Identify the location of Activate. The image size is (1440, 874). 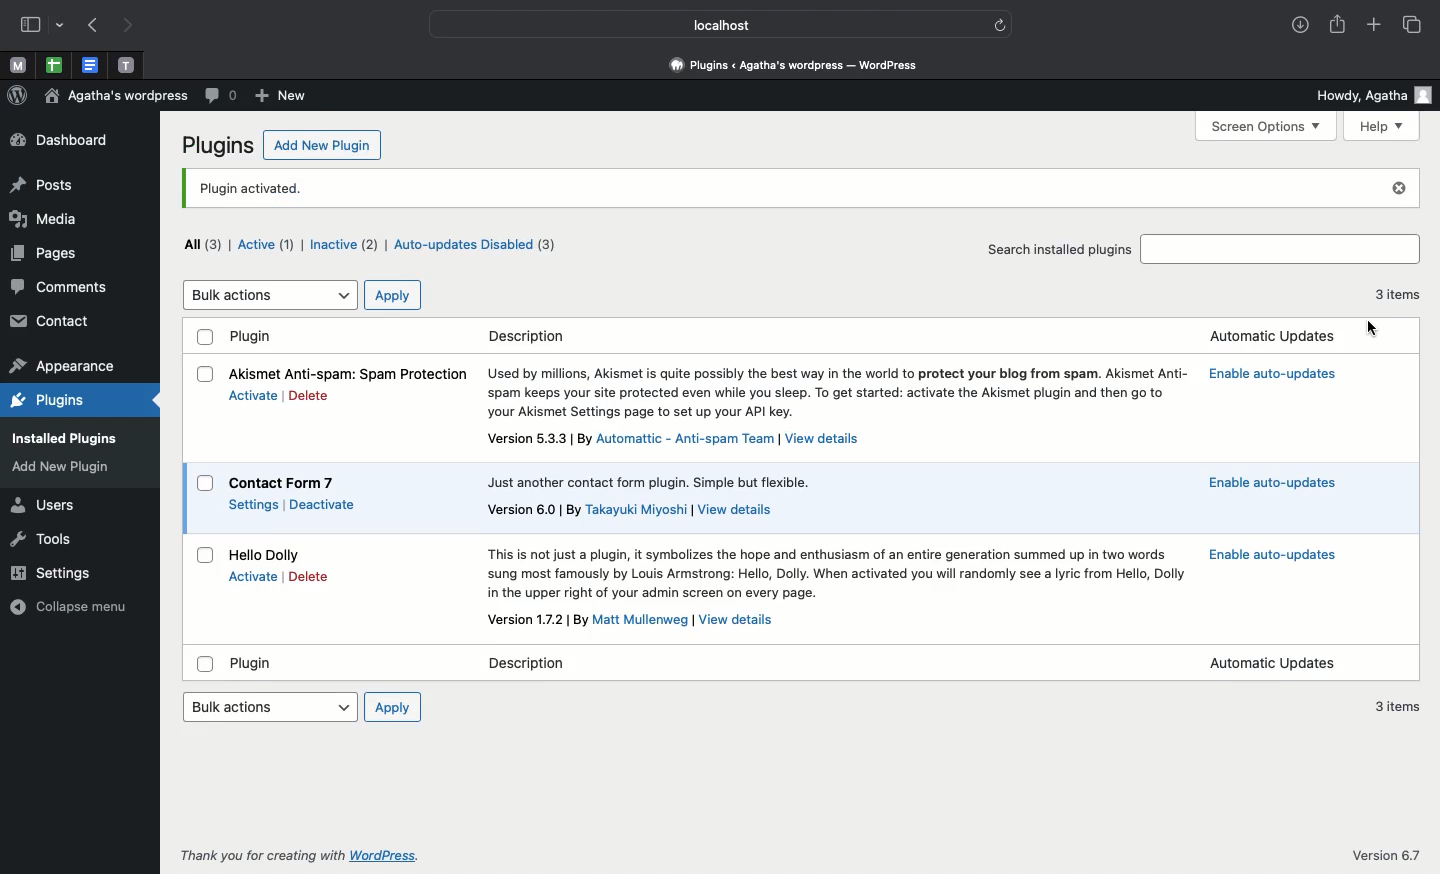
(255, 574).